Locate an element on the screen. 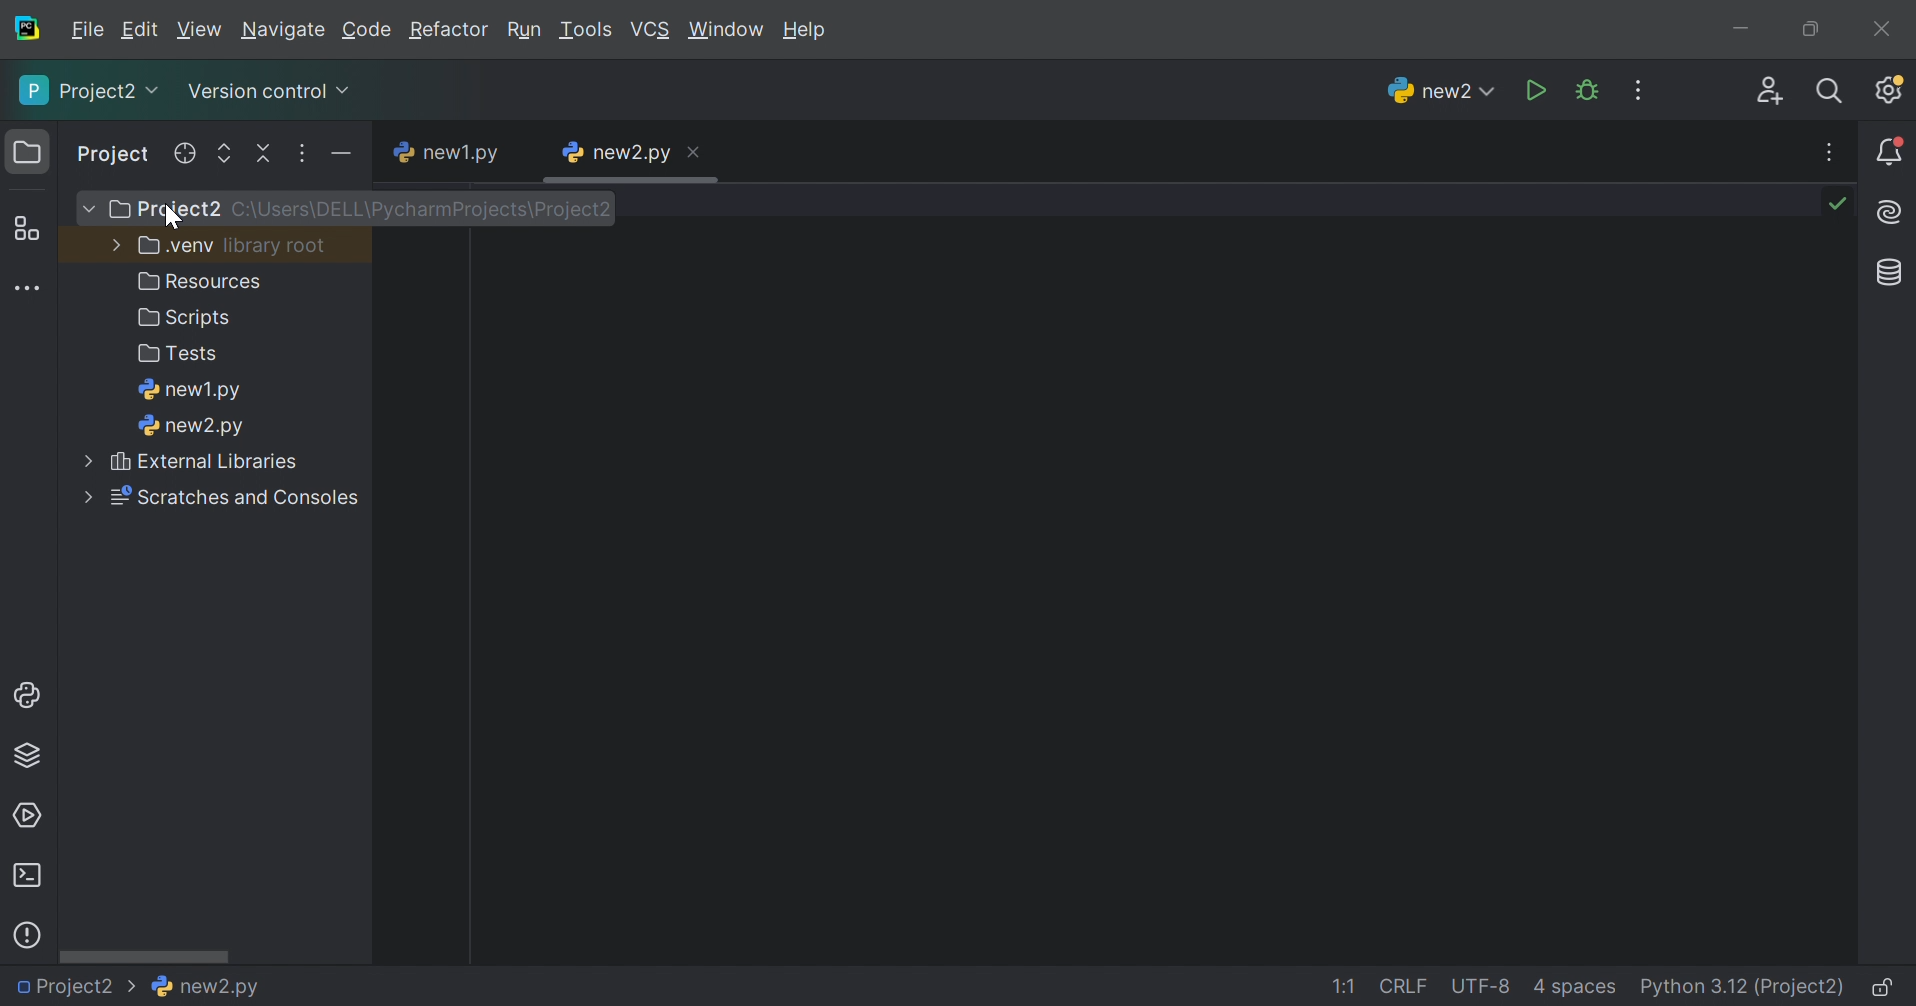 The image size is (1916, 1006). VCS is located at coordinates (650, 29).